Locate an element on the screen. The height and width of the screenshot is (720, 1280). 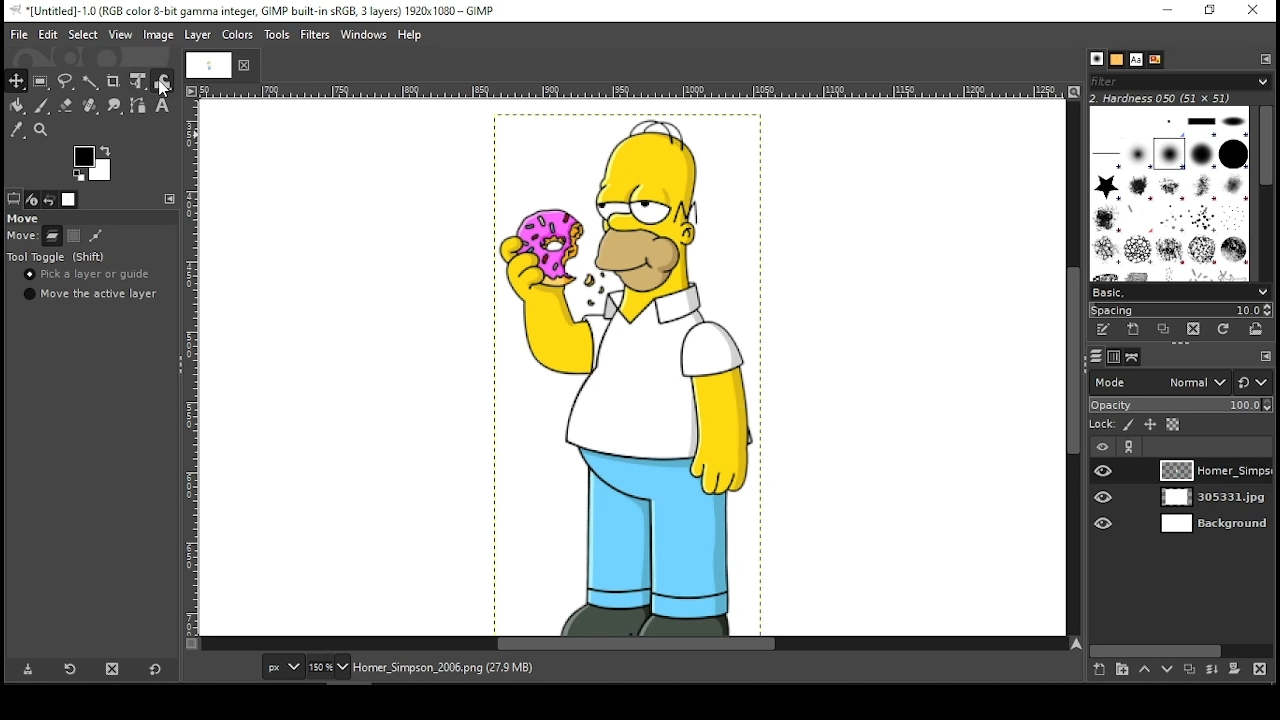
vertical scale is located at coordinates (639, 90).